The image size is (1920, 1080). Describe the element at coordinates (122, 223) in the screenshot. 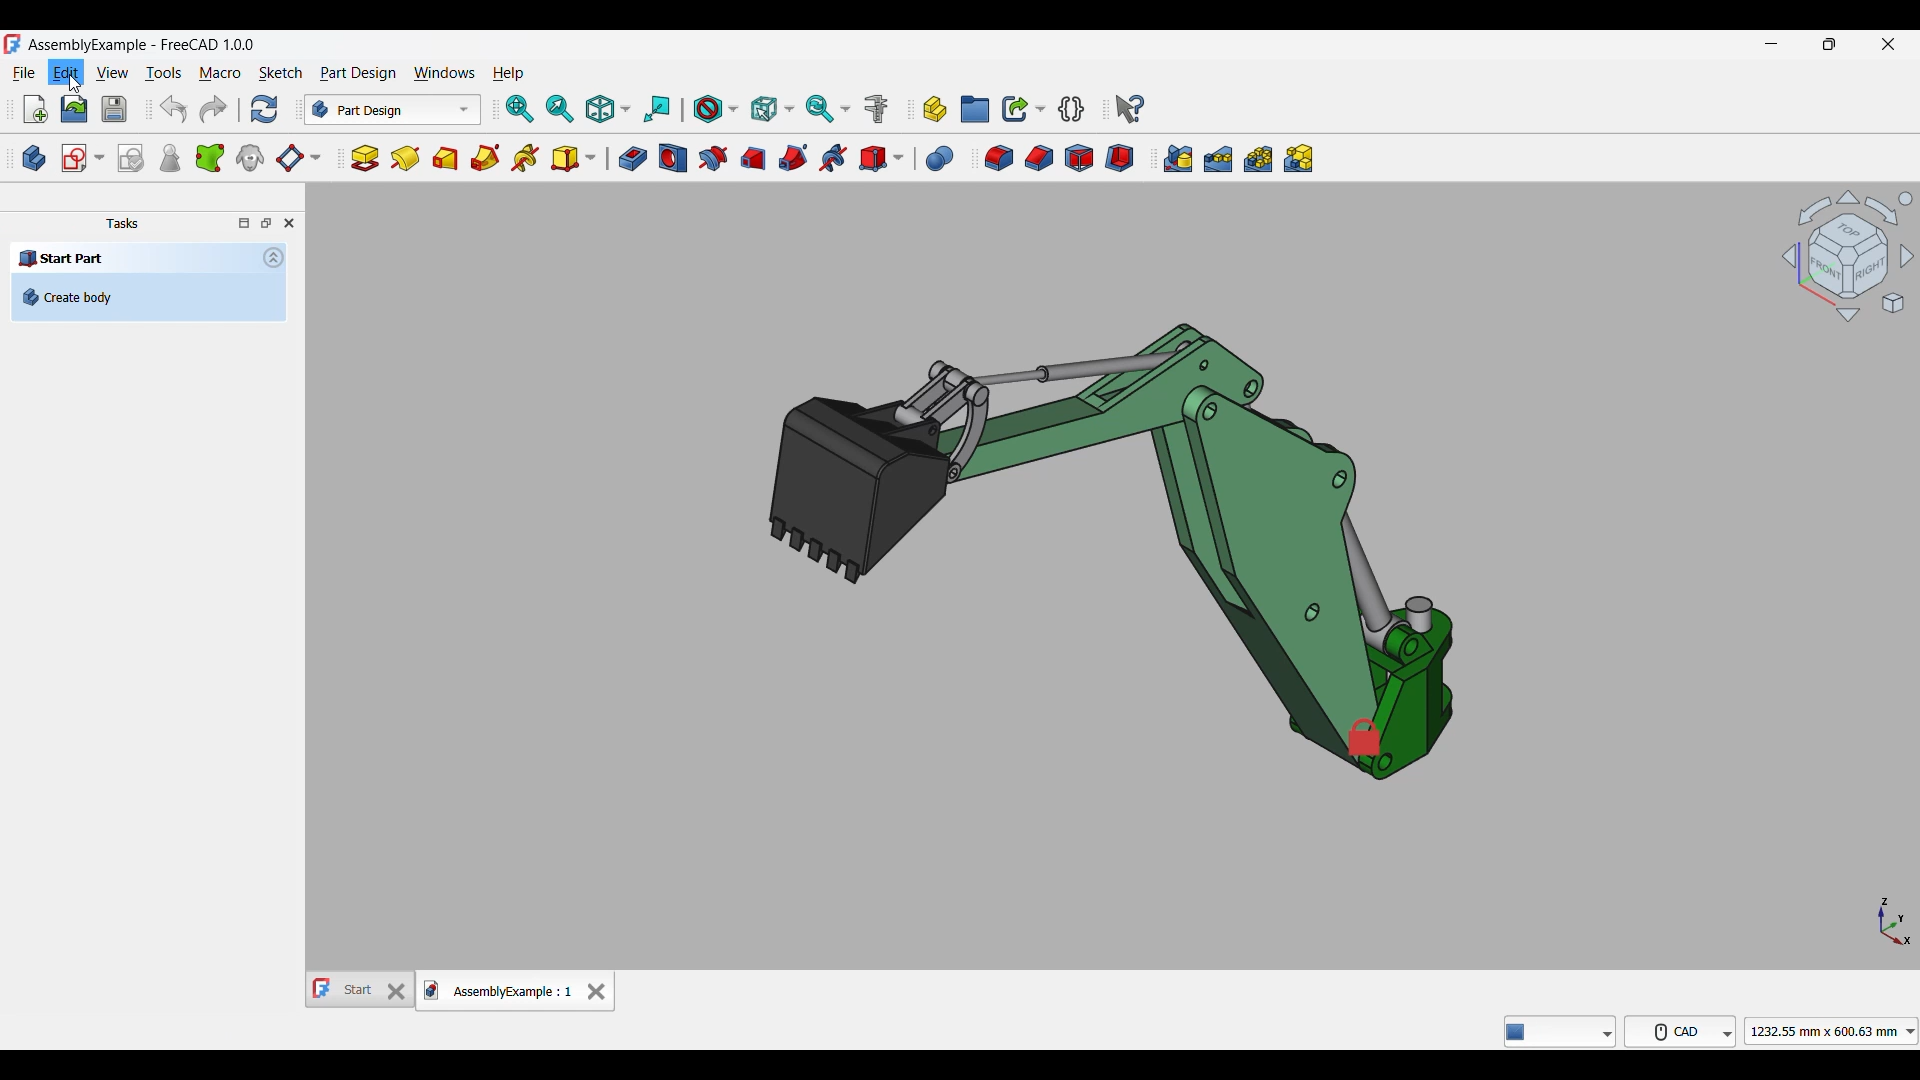

I see `Tasks - pane title ` at that location.